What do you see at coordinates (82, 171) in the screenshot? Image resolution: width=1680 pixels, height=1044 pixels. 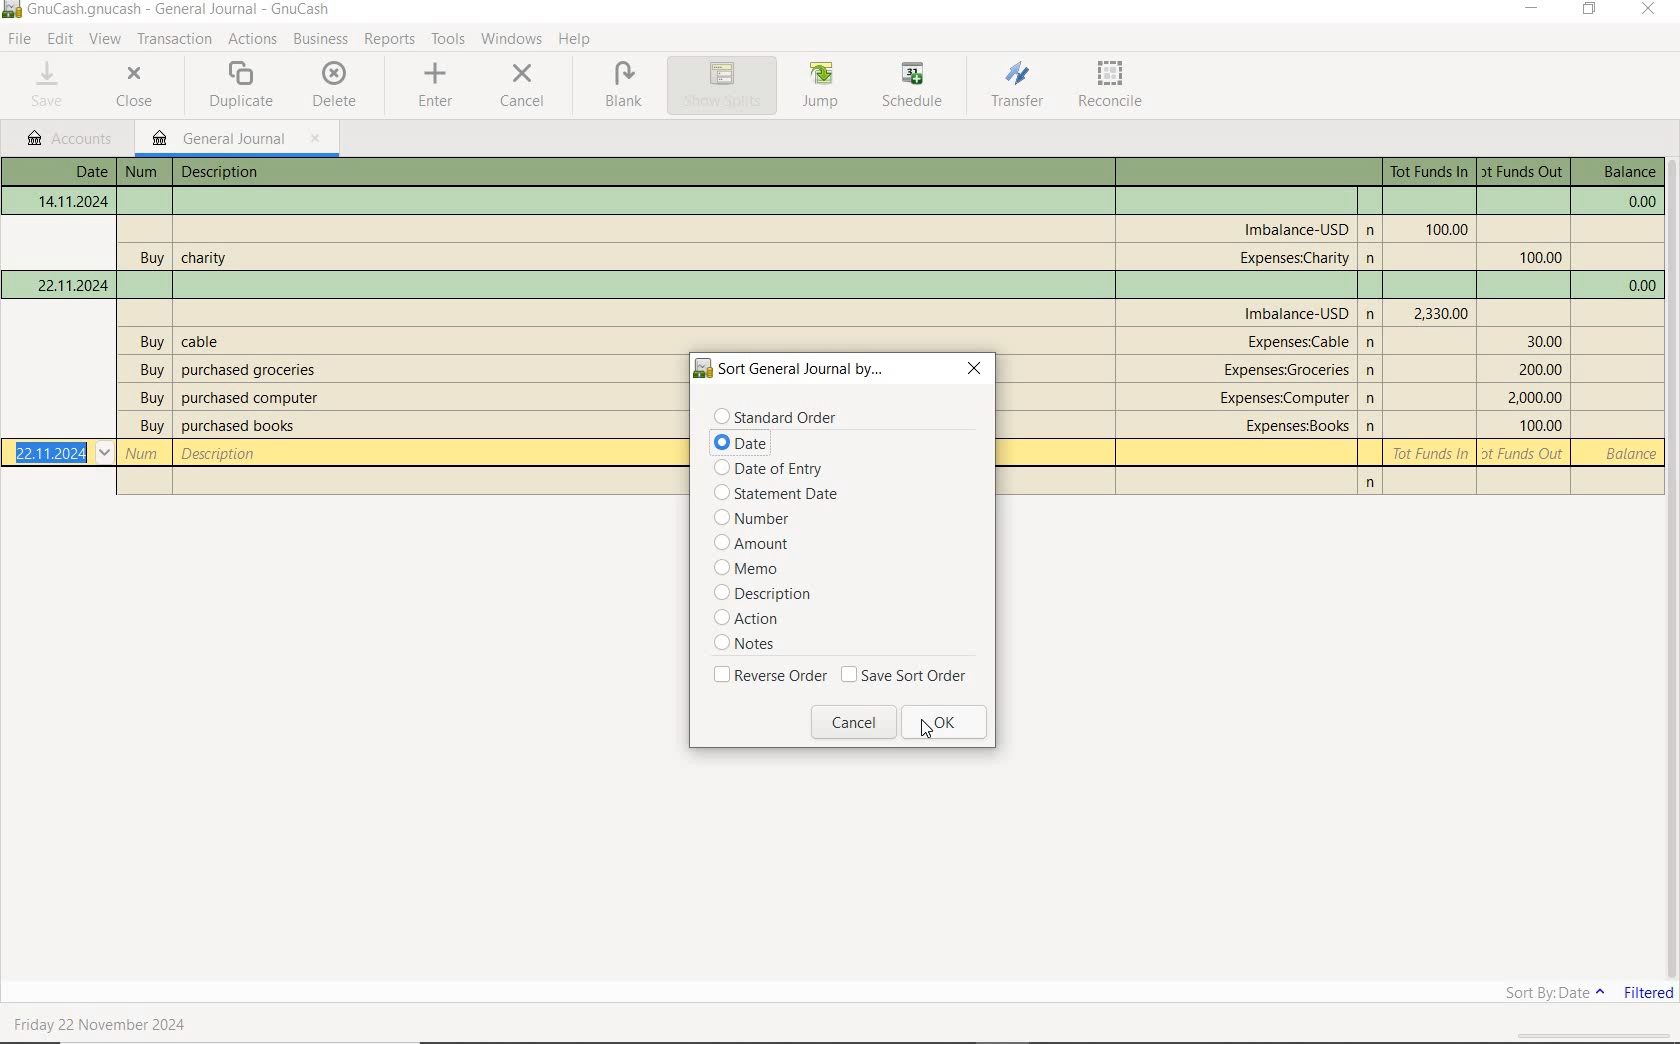 I see `Date` at bounding box center [82, 171].